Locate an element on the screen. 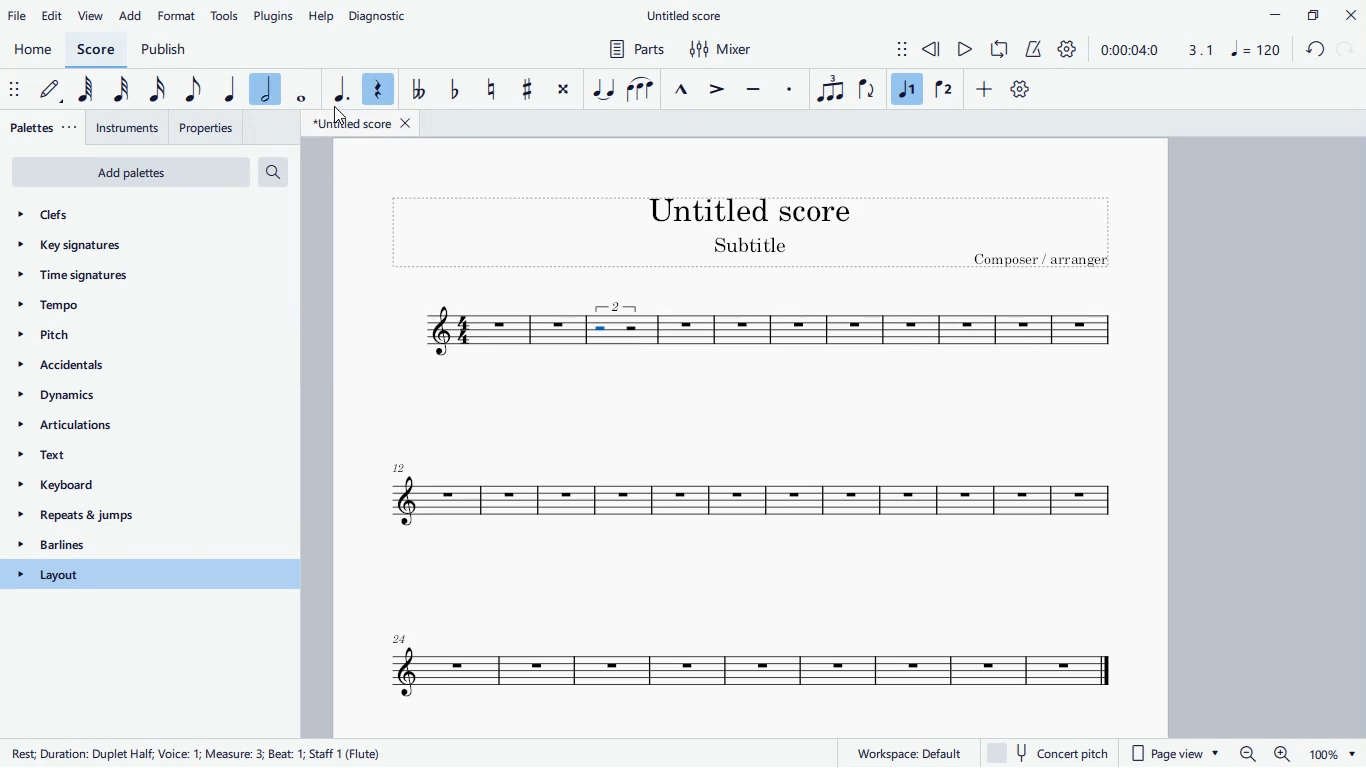 The image size is (1366, 768). view is located at coordinates (91, 16).